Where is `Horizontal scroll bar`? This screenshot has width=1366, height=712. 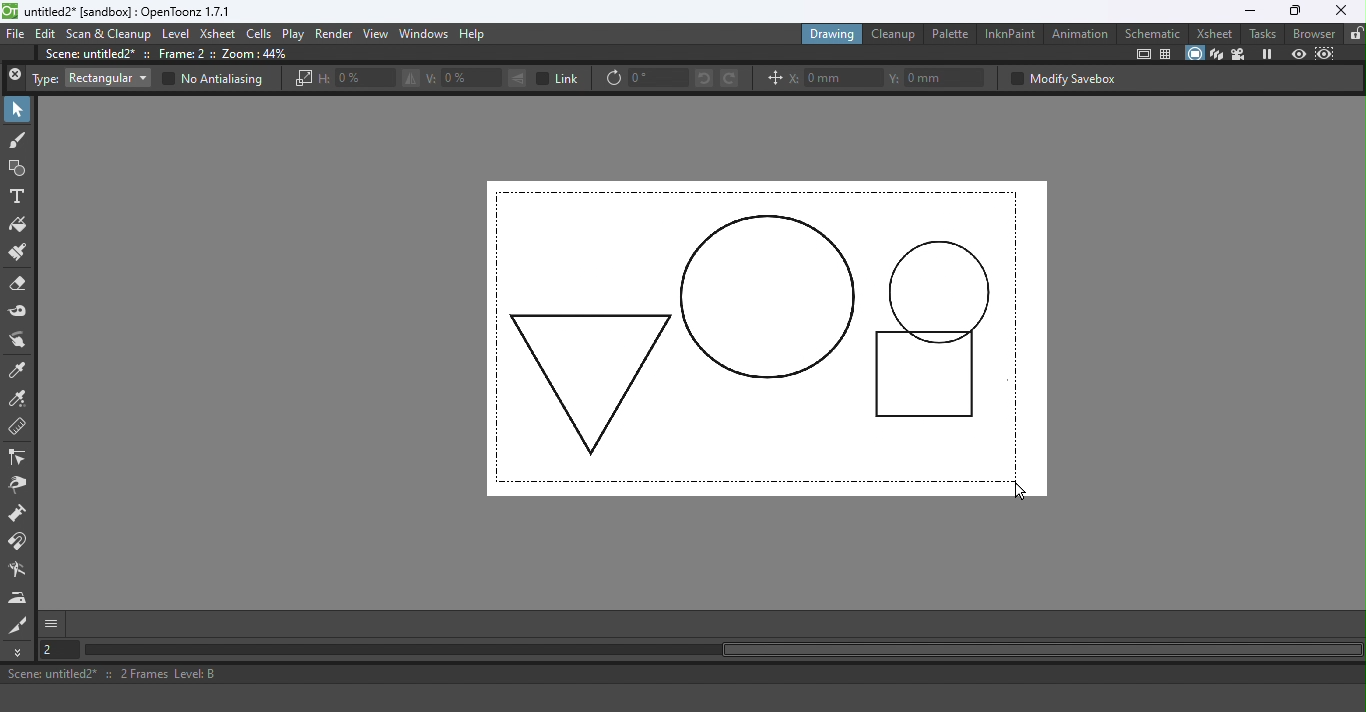
Horizontal scroll bar is located at coordinates (733, 651).